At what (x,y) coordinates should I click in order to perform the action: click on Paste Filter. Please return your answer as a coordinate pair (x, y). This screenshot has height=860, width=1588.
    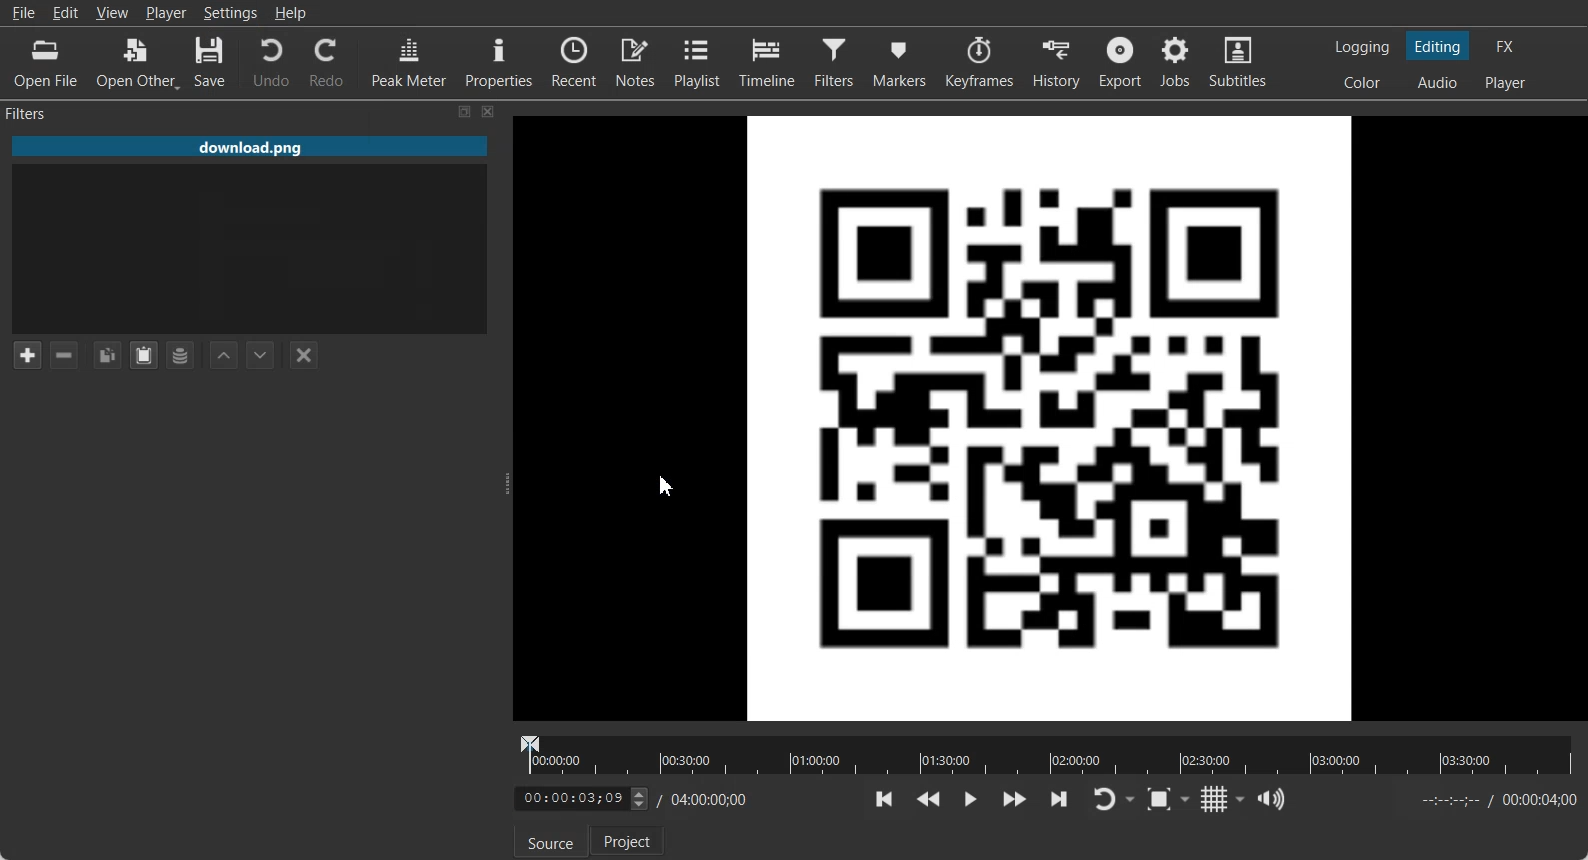
    Looking at the image, I should click on (144, 355).